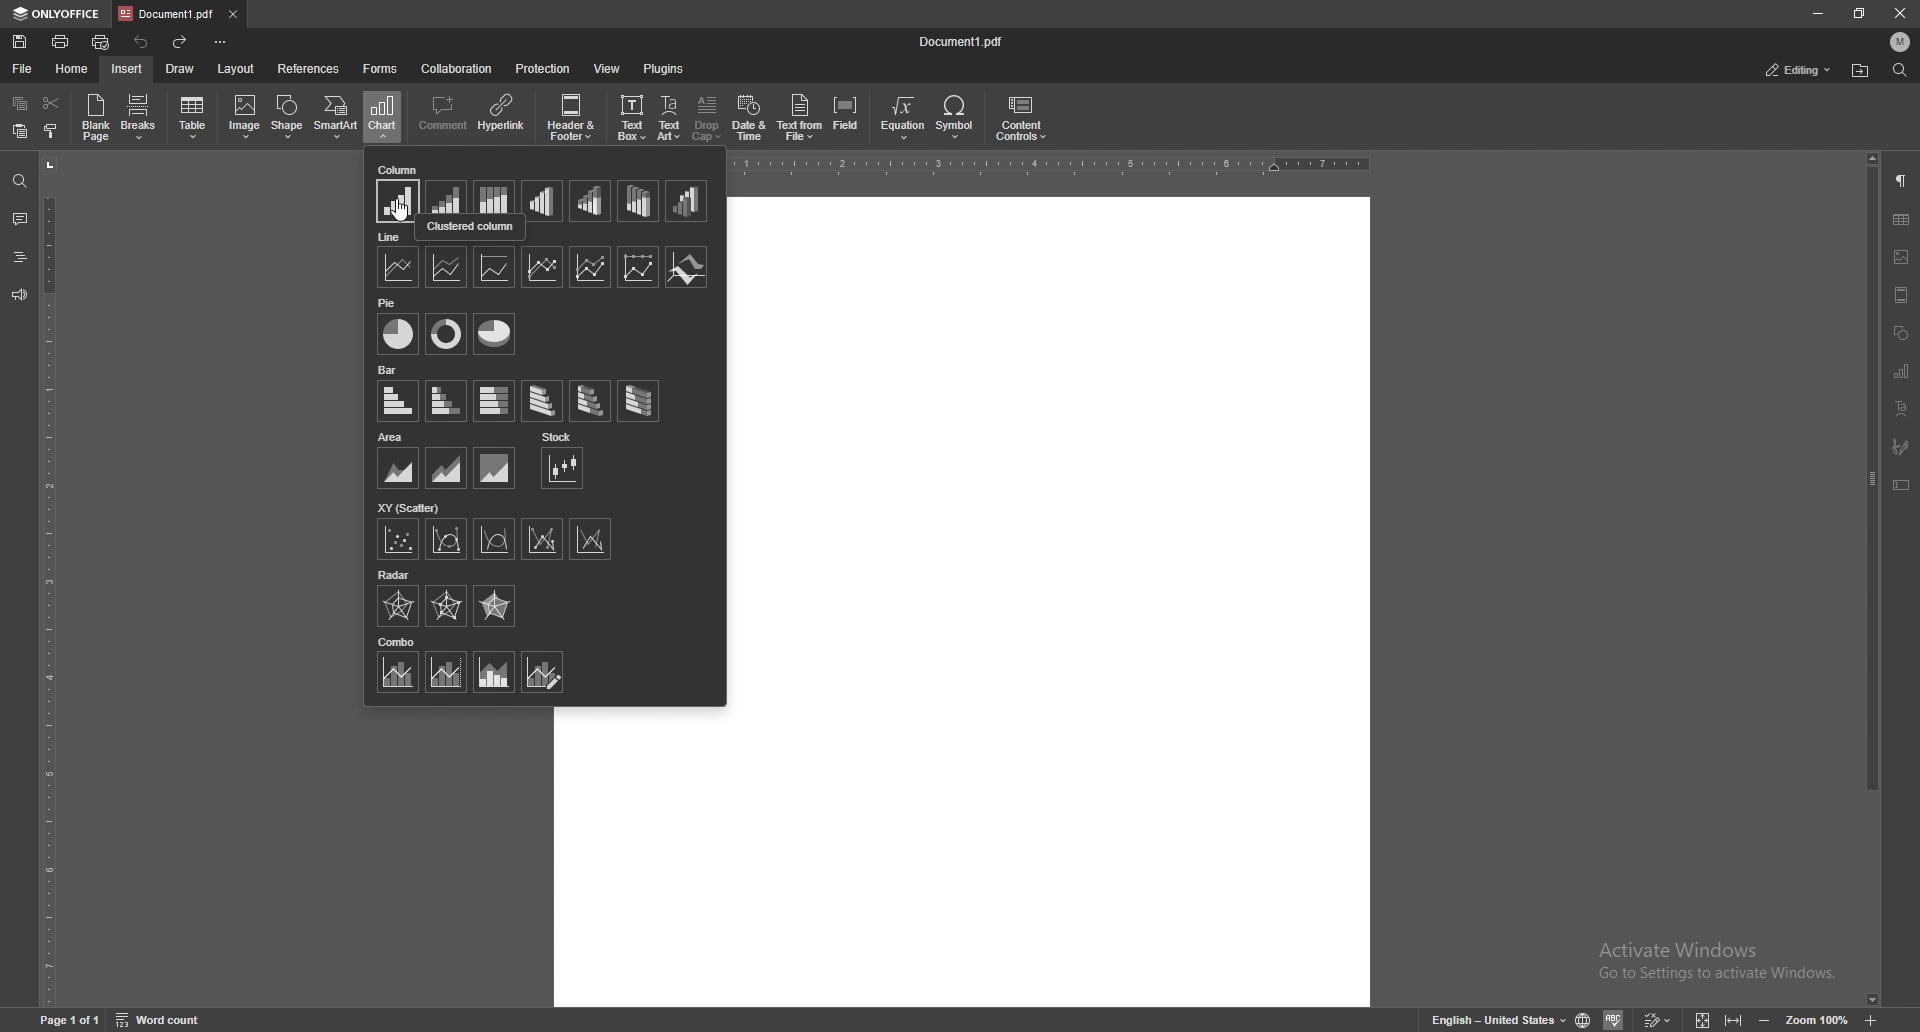  I want to click on image, so click(1903, 257).